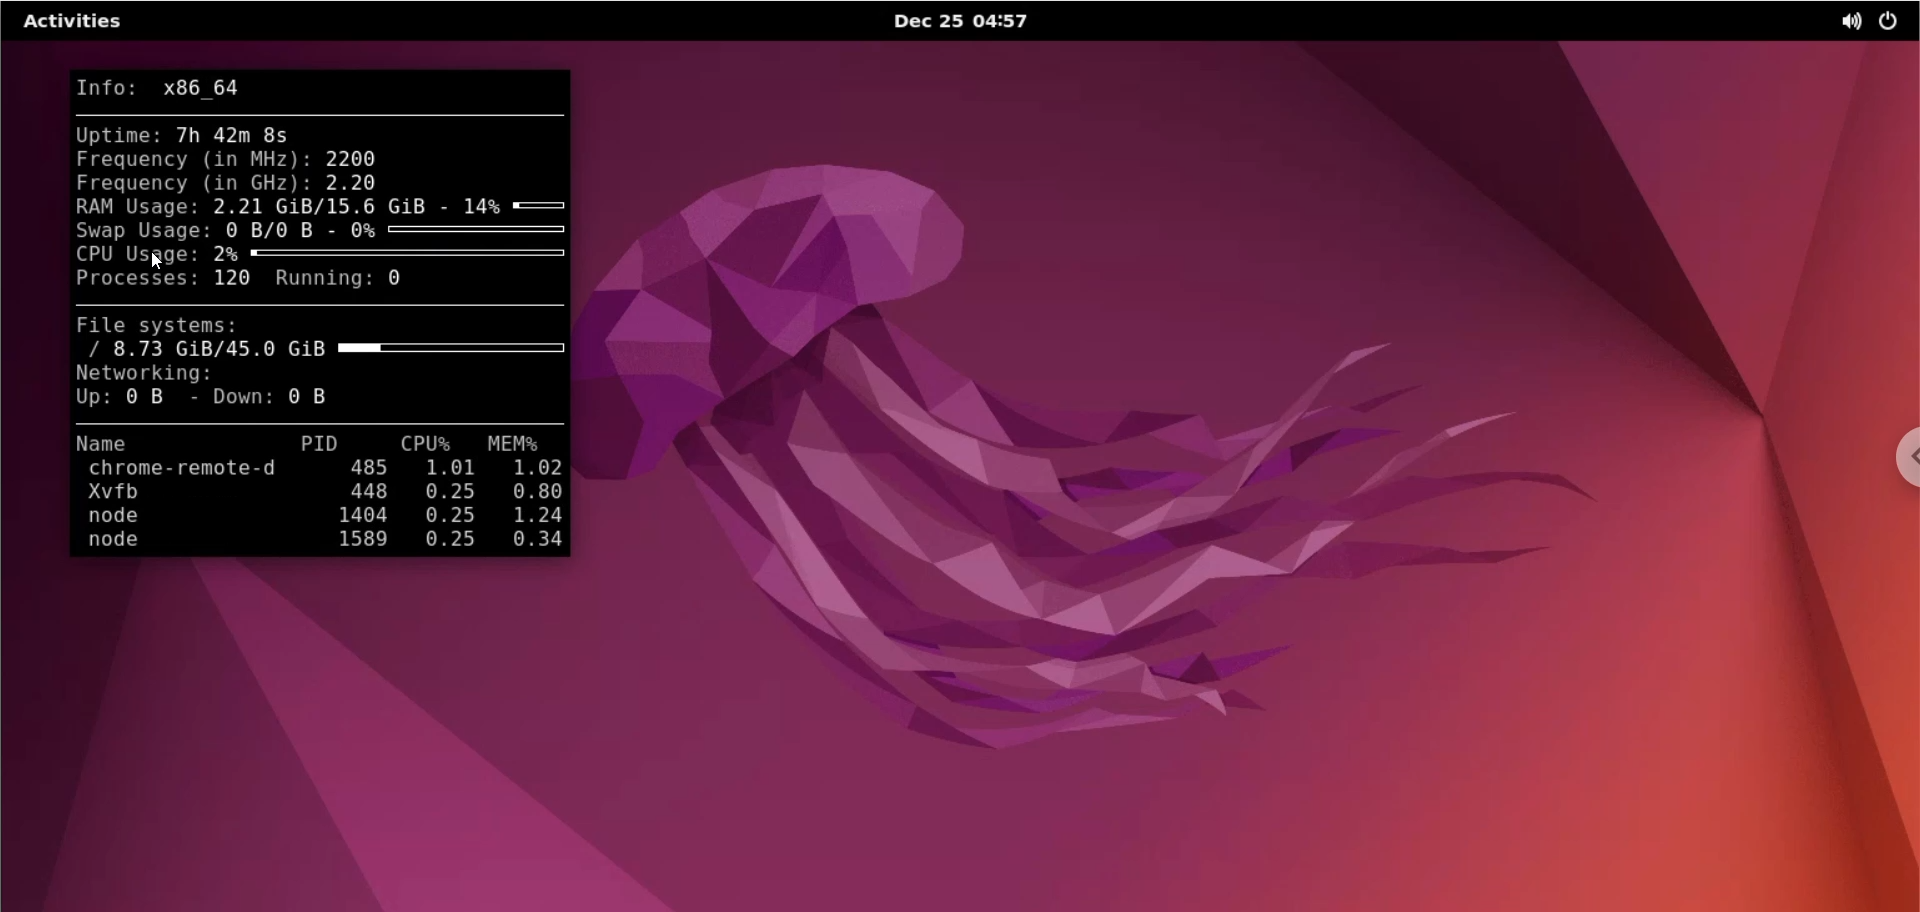 Image resolution: width=1920 pixels, height=912 pixels. Describe the element at coordinates (279, 230) in the screenshot. I see `0 B/0 B` at that location.